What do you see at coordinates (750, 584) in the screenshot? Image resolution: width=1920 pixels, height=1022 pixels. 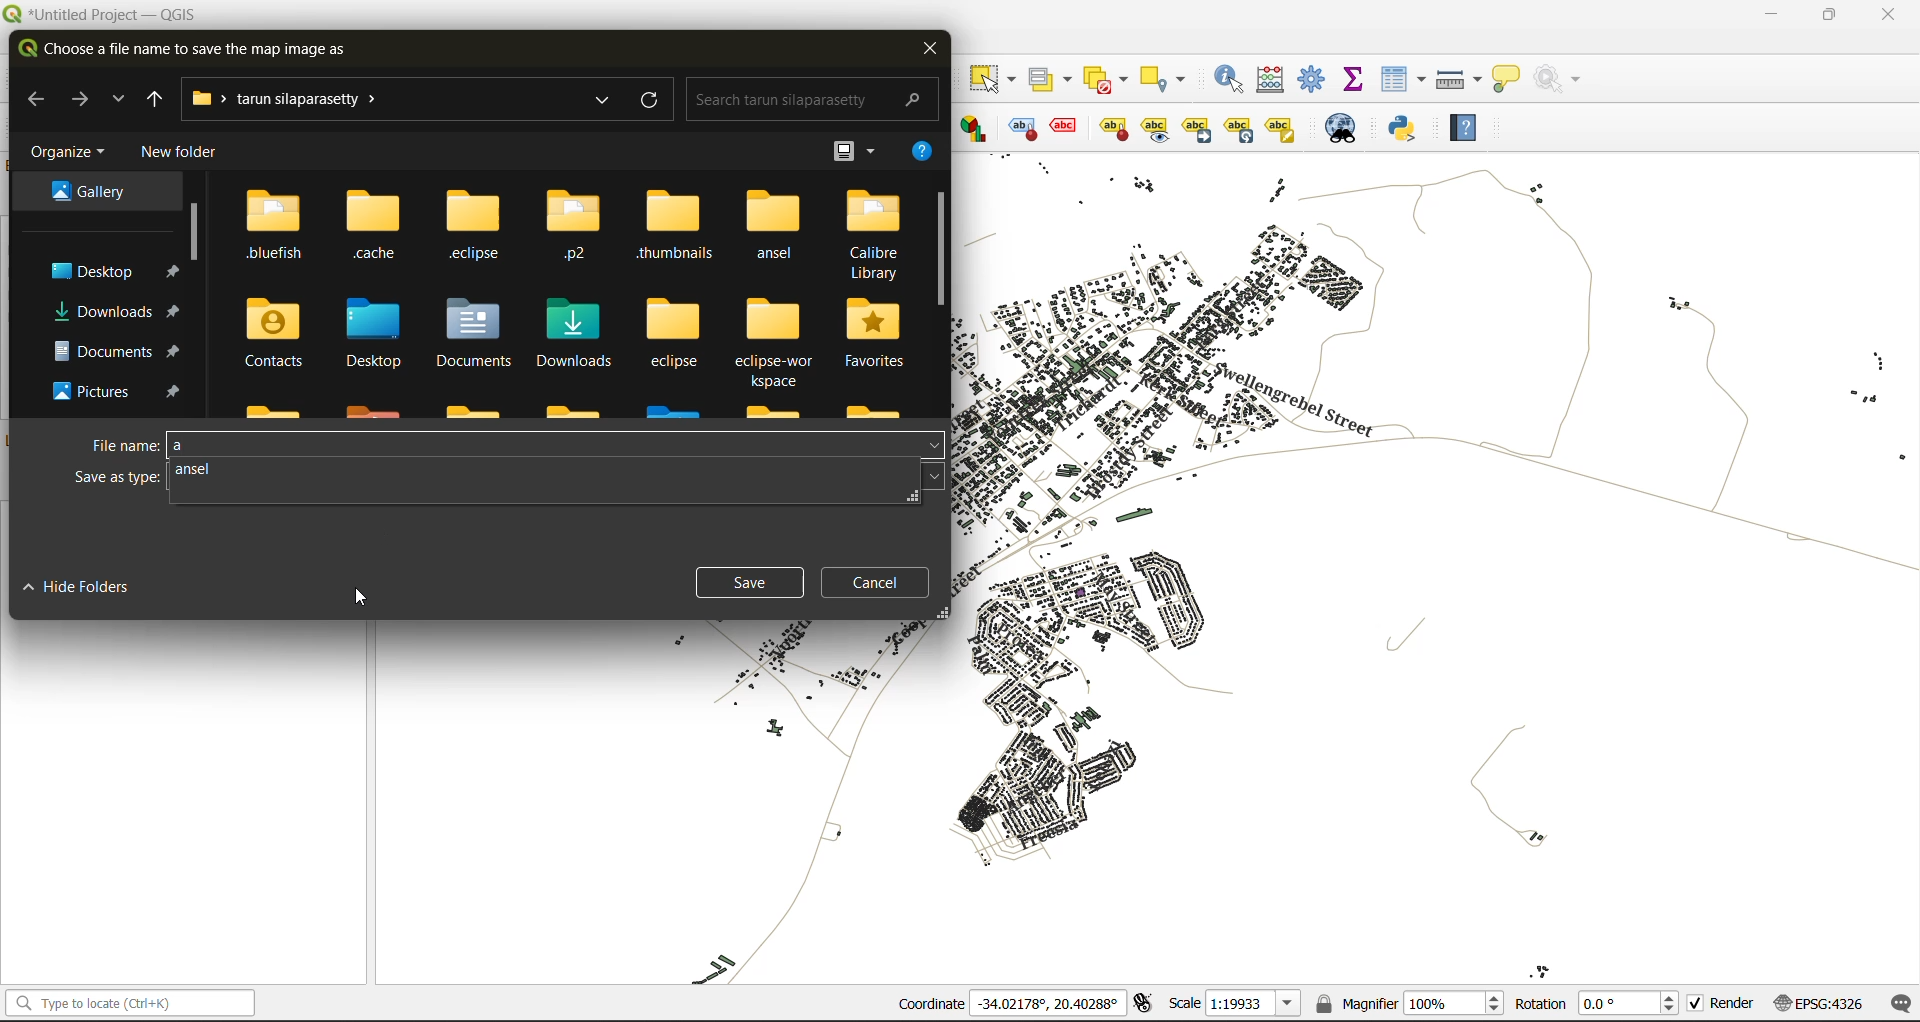 I see `save` at bounding box center [750, 584].